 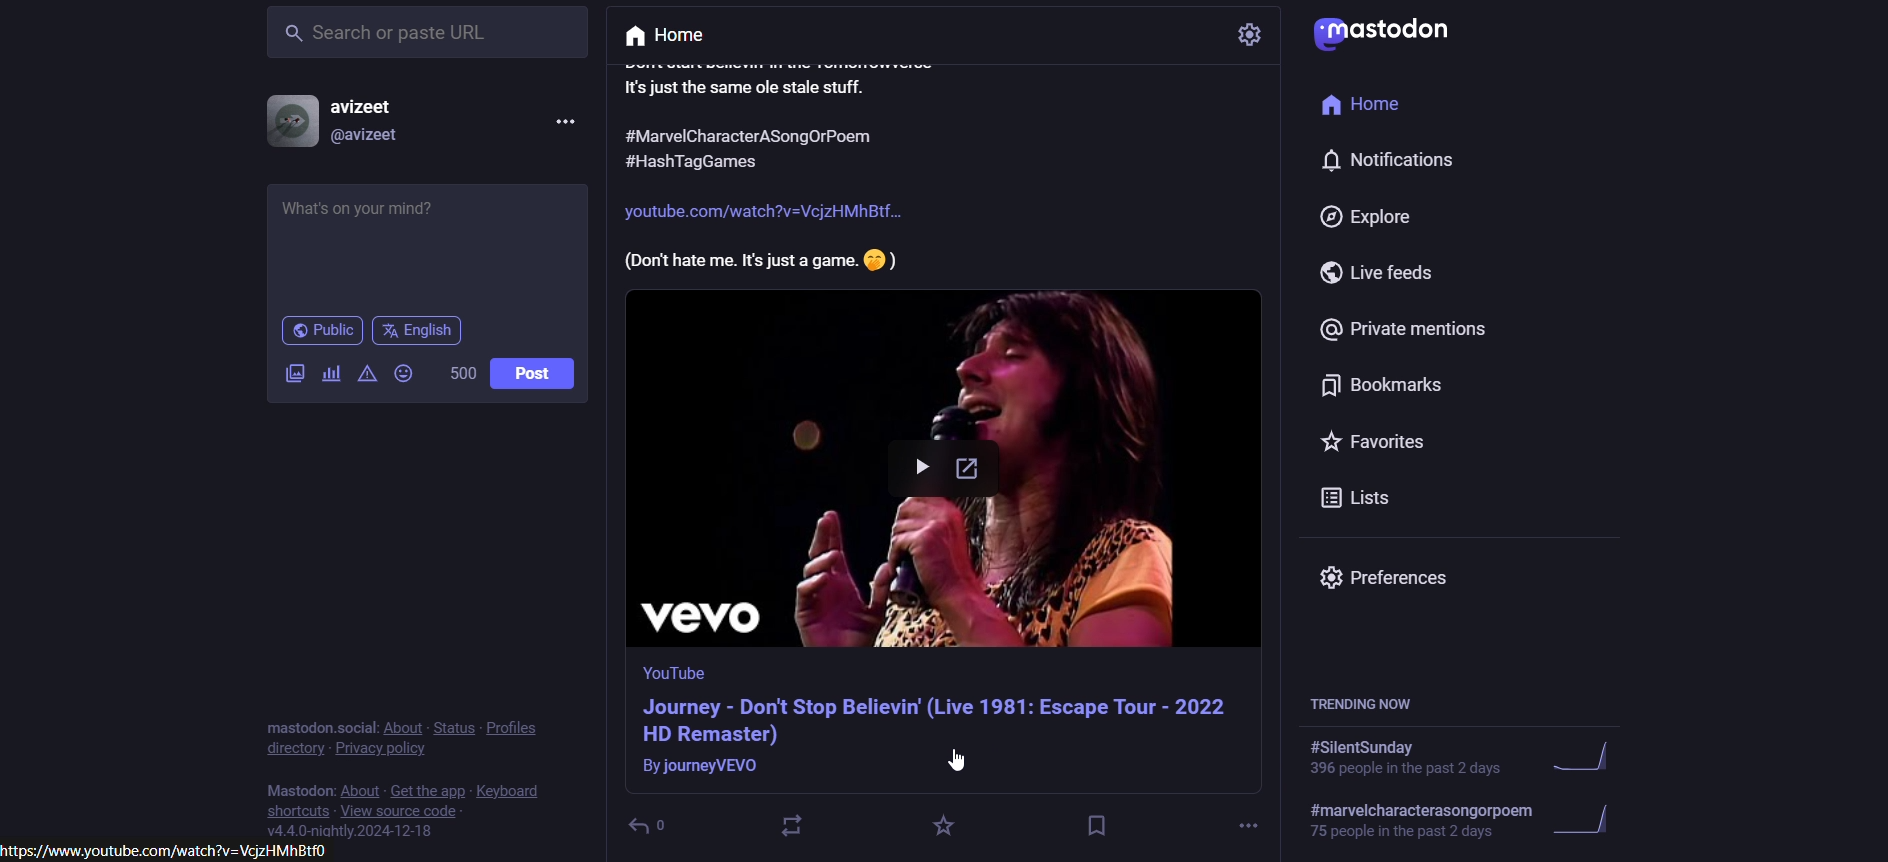 I want to click on bookmark, so click(x=1091, y=823).